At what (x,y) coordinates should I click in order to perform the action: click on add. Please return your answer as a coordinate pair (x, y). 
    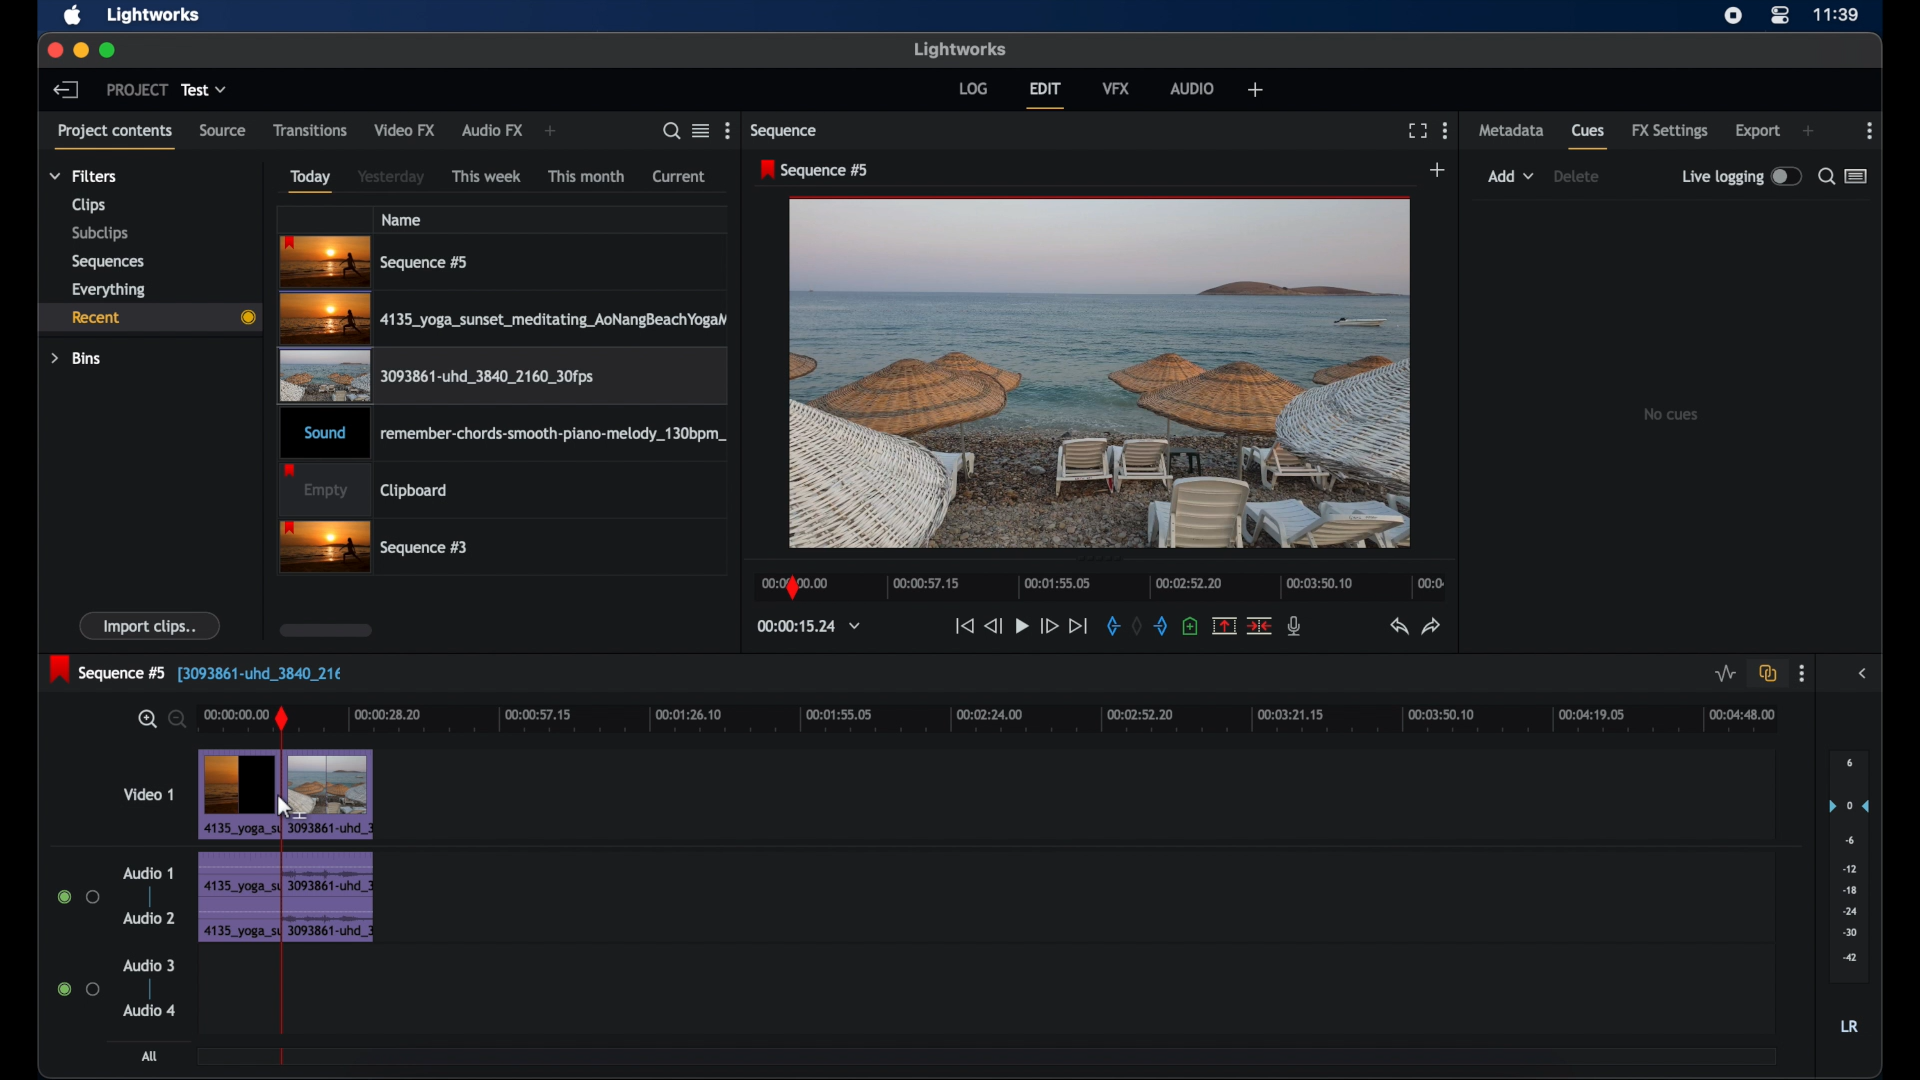
    Looking at the image, I should click on (550, 130).